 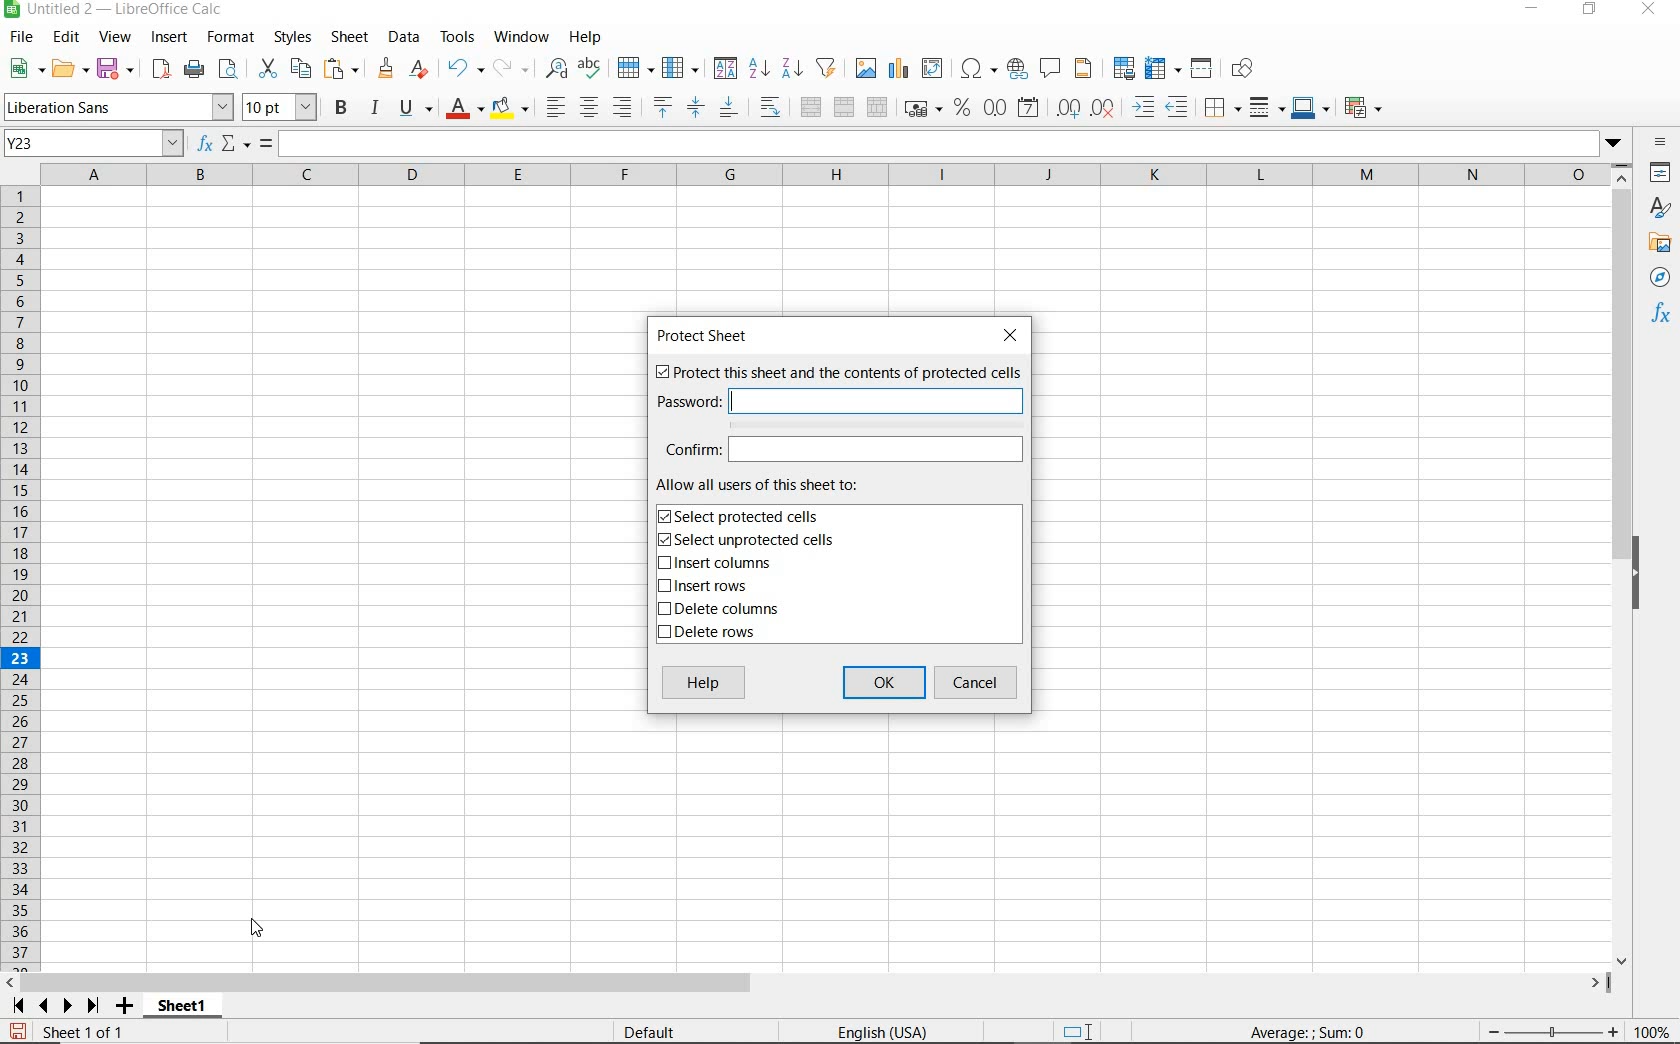 I want to click on SORT ASCENDING, so click(x=760, y=69).